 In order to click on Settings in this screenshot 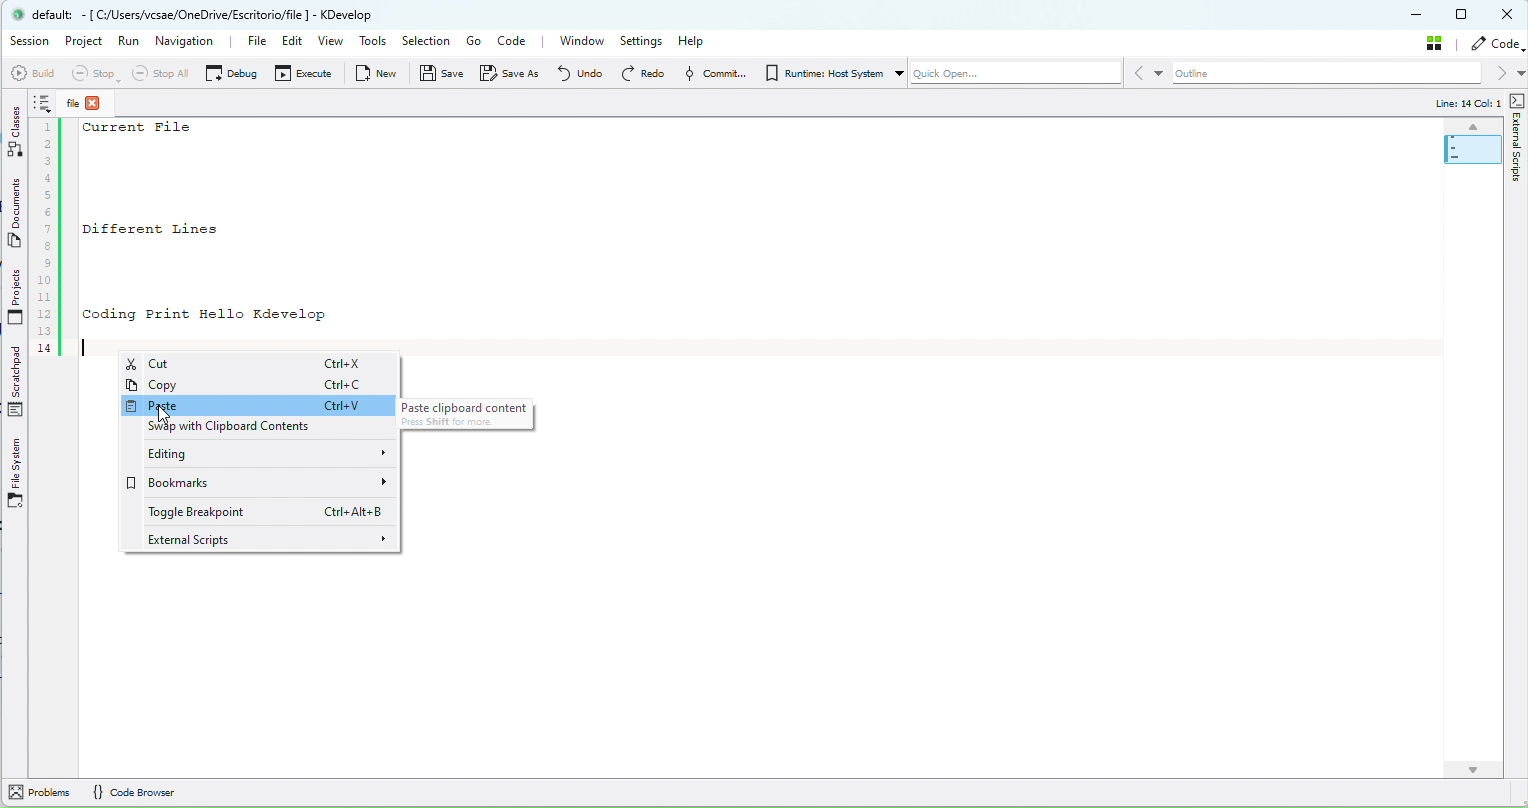, I will do `click(644, 41)`.